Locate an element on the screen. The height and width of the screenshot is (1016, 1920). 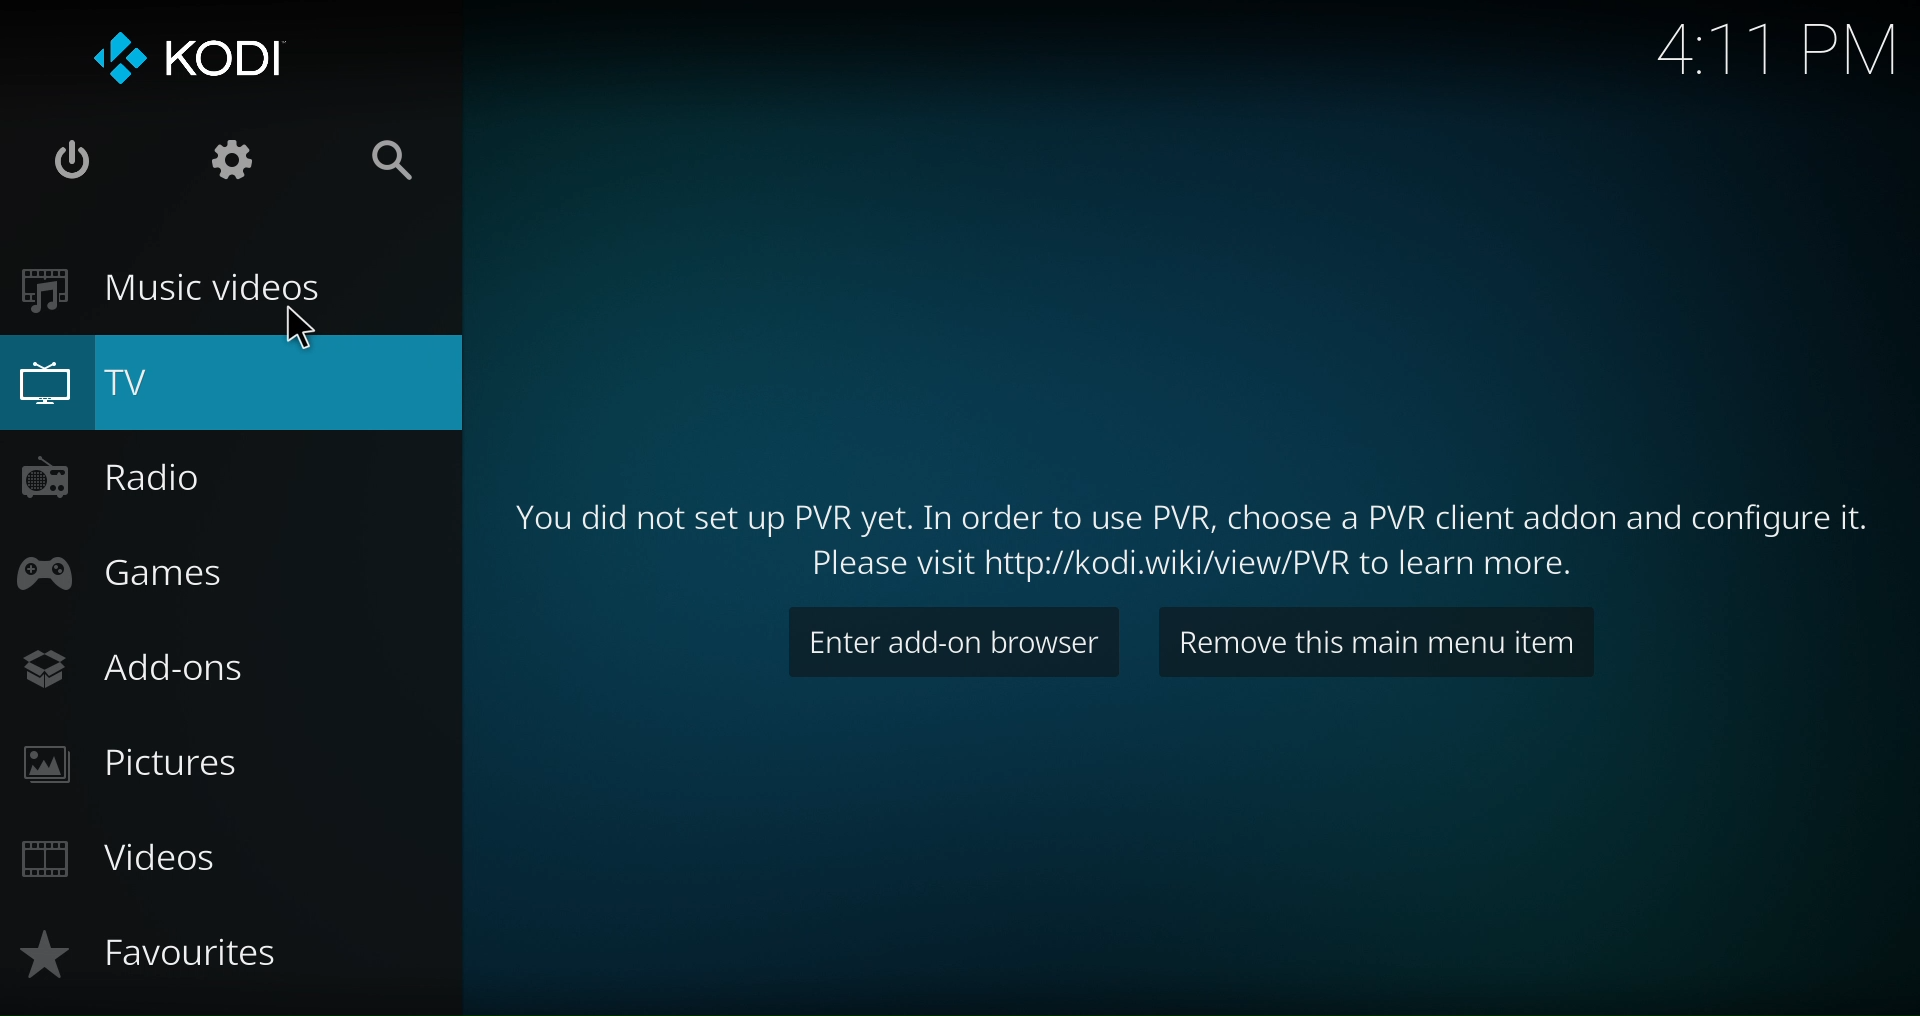
Search Option is located at coordinates (395, 159).